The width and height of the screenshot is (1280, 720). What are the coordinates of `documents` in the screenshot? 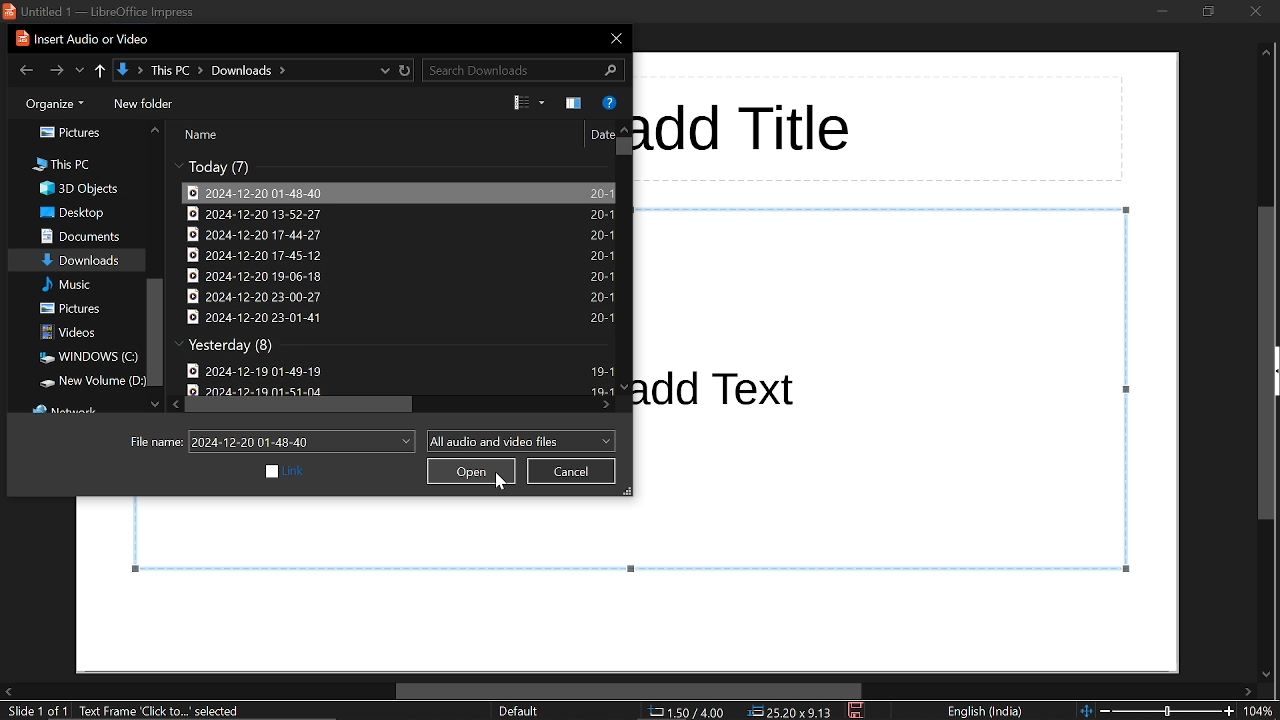 It's located at (80, 237).